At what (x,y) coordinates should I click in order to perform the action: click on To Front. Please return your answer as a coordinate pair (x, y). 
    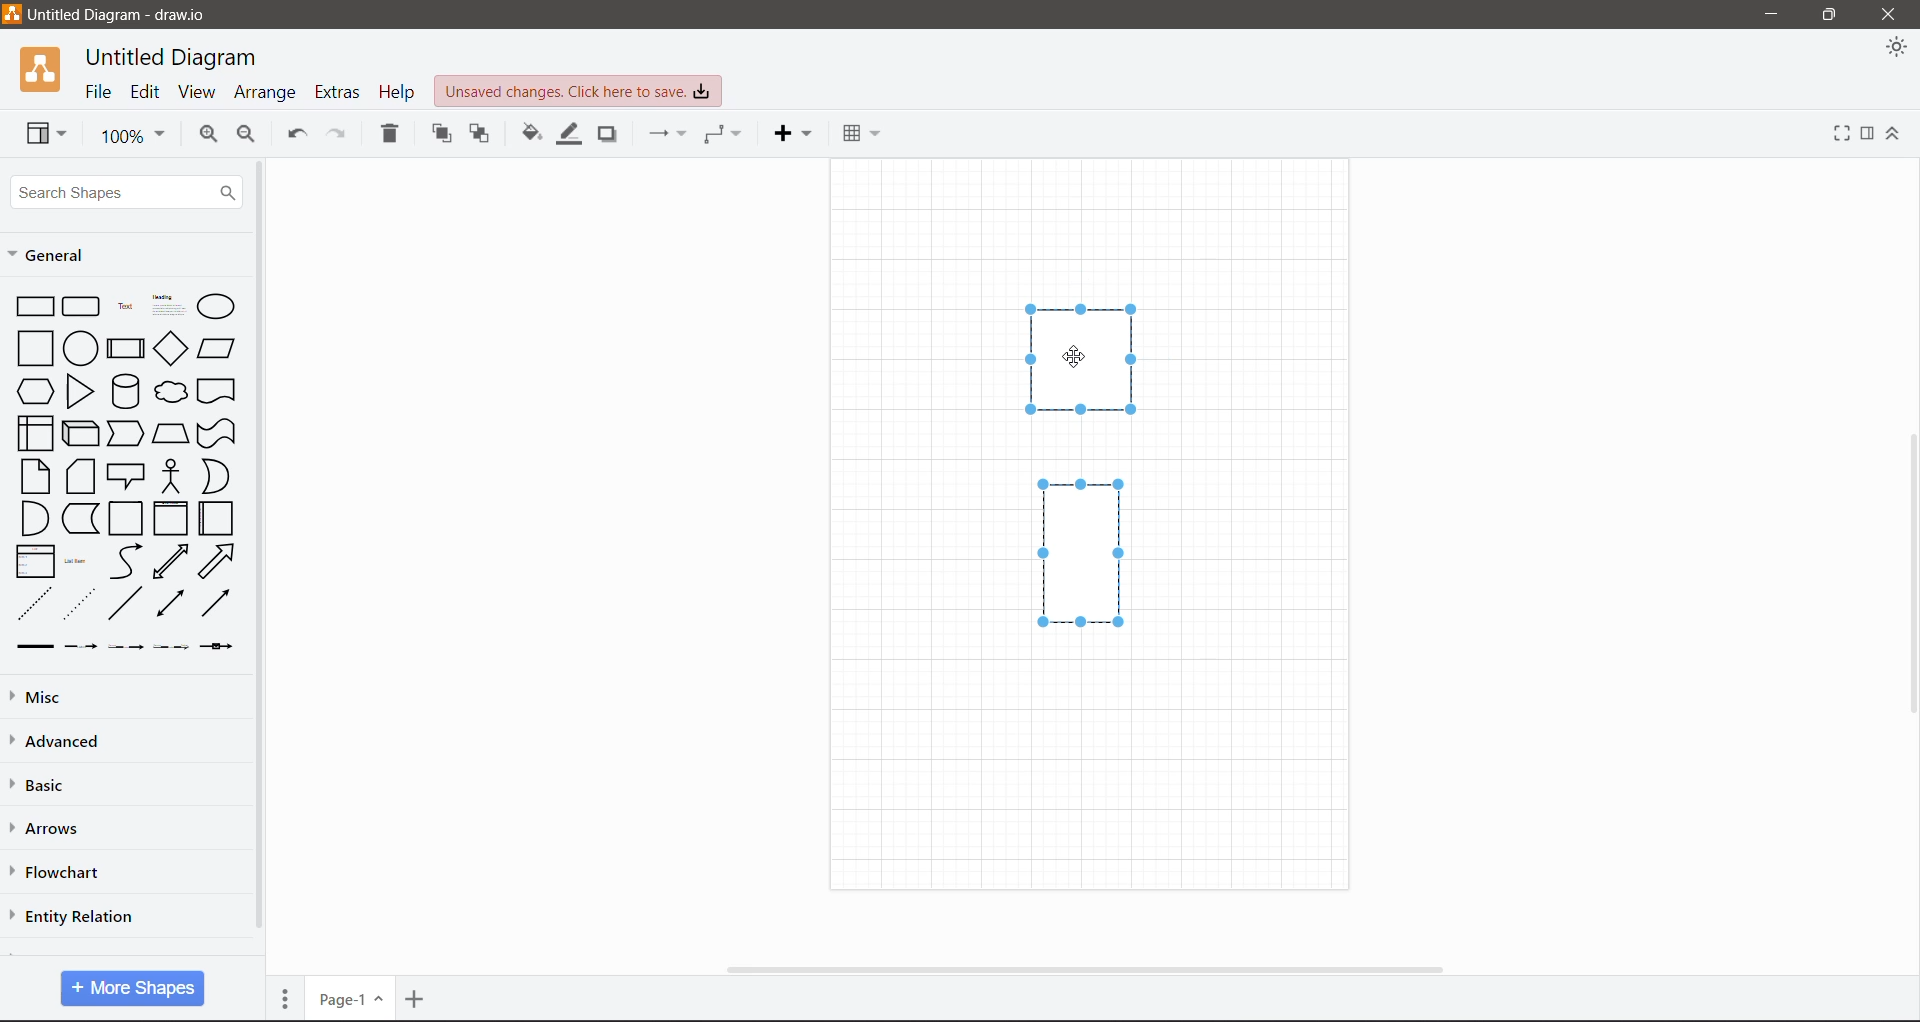
    Looking at the image, I should click on (441, 134).